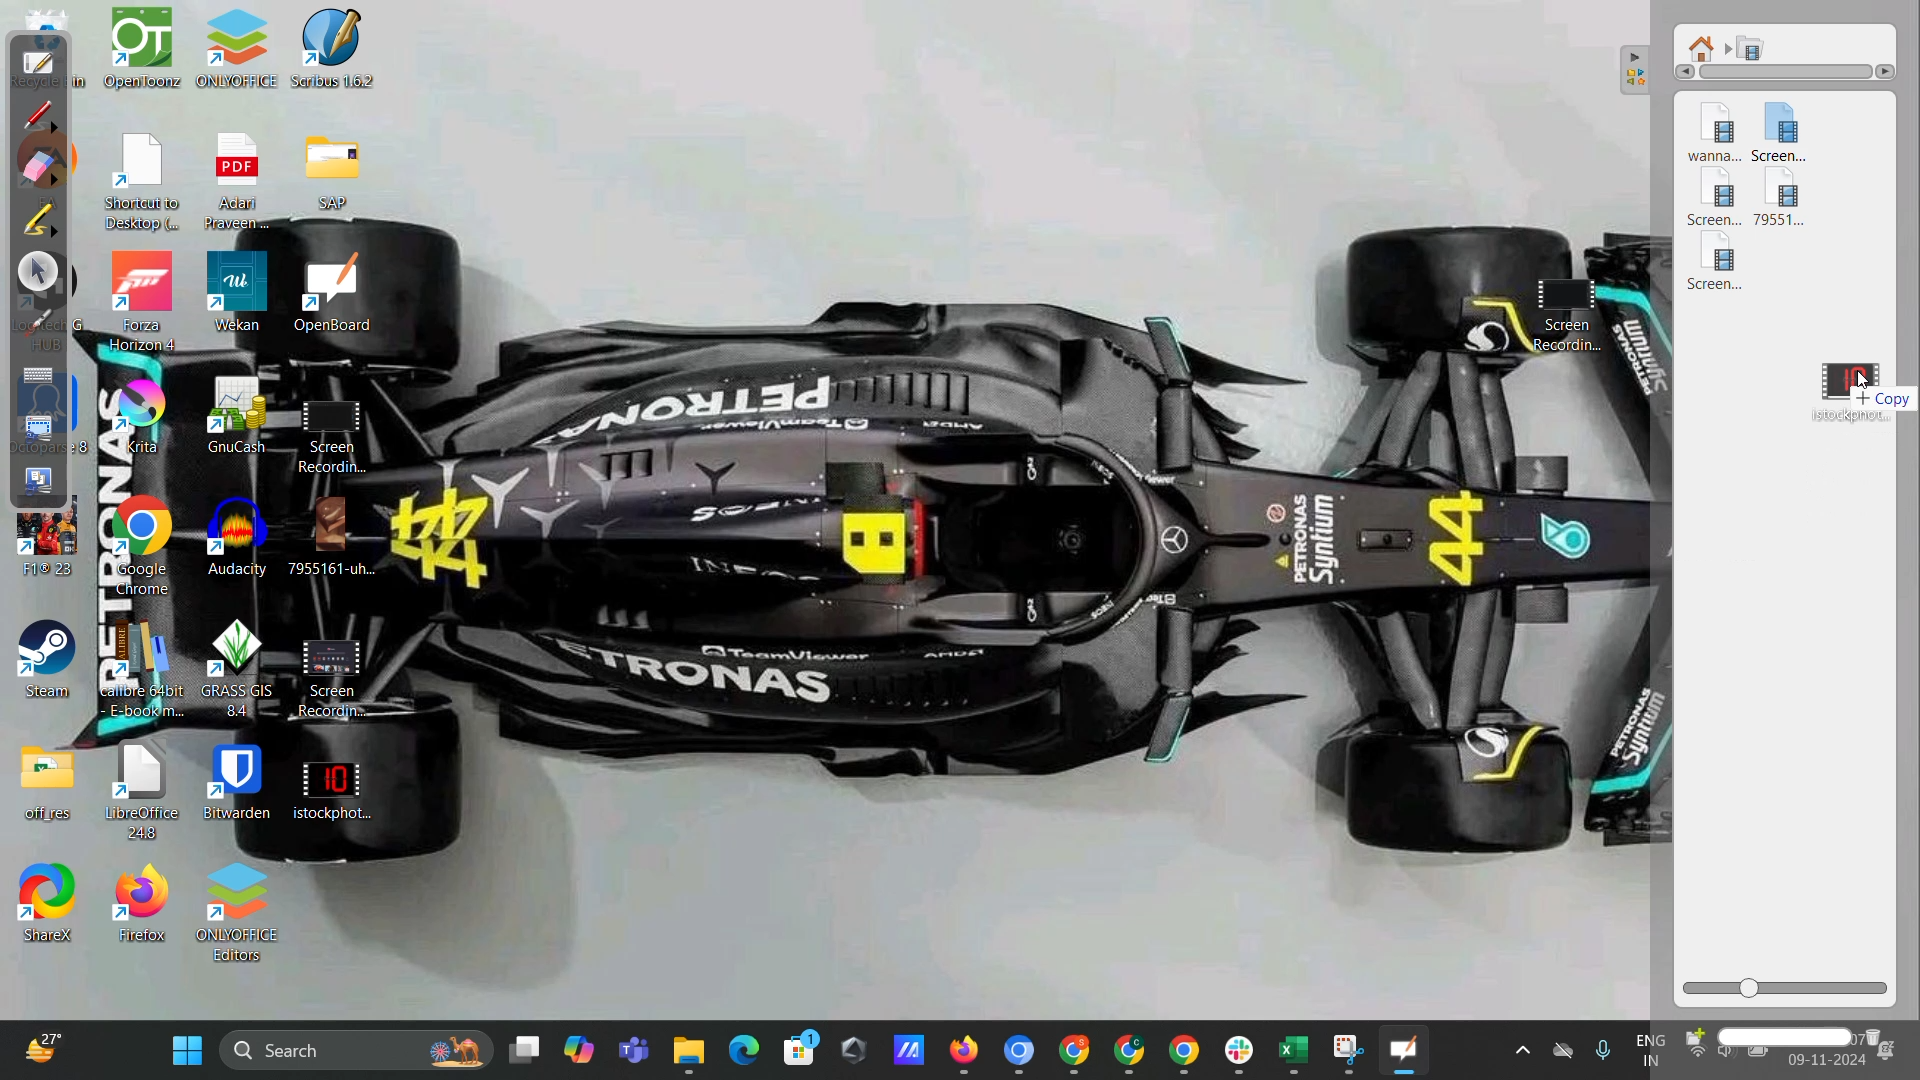 The height and width of the screenshot is (1080, 1920). What do you see at coordinates (1892, 66) in the screenshot?
I see `` at bounding box center [1892, 66].